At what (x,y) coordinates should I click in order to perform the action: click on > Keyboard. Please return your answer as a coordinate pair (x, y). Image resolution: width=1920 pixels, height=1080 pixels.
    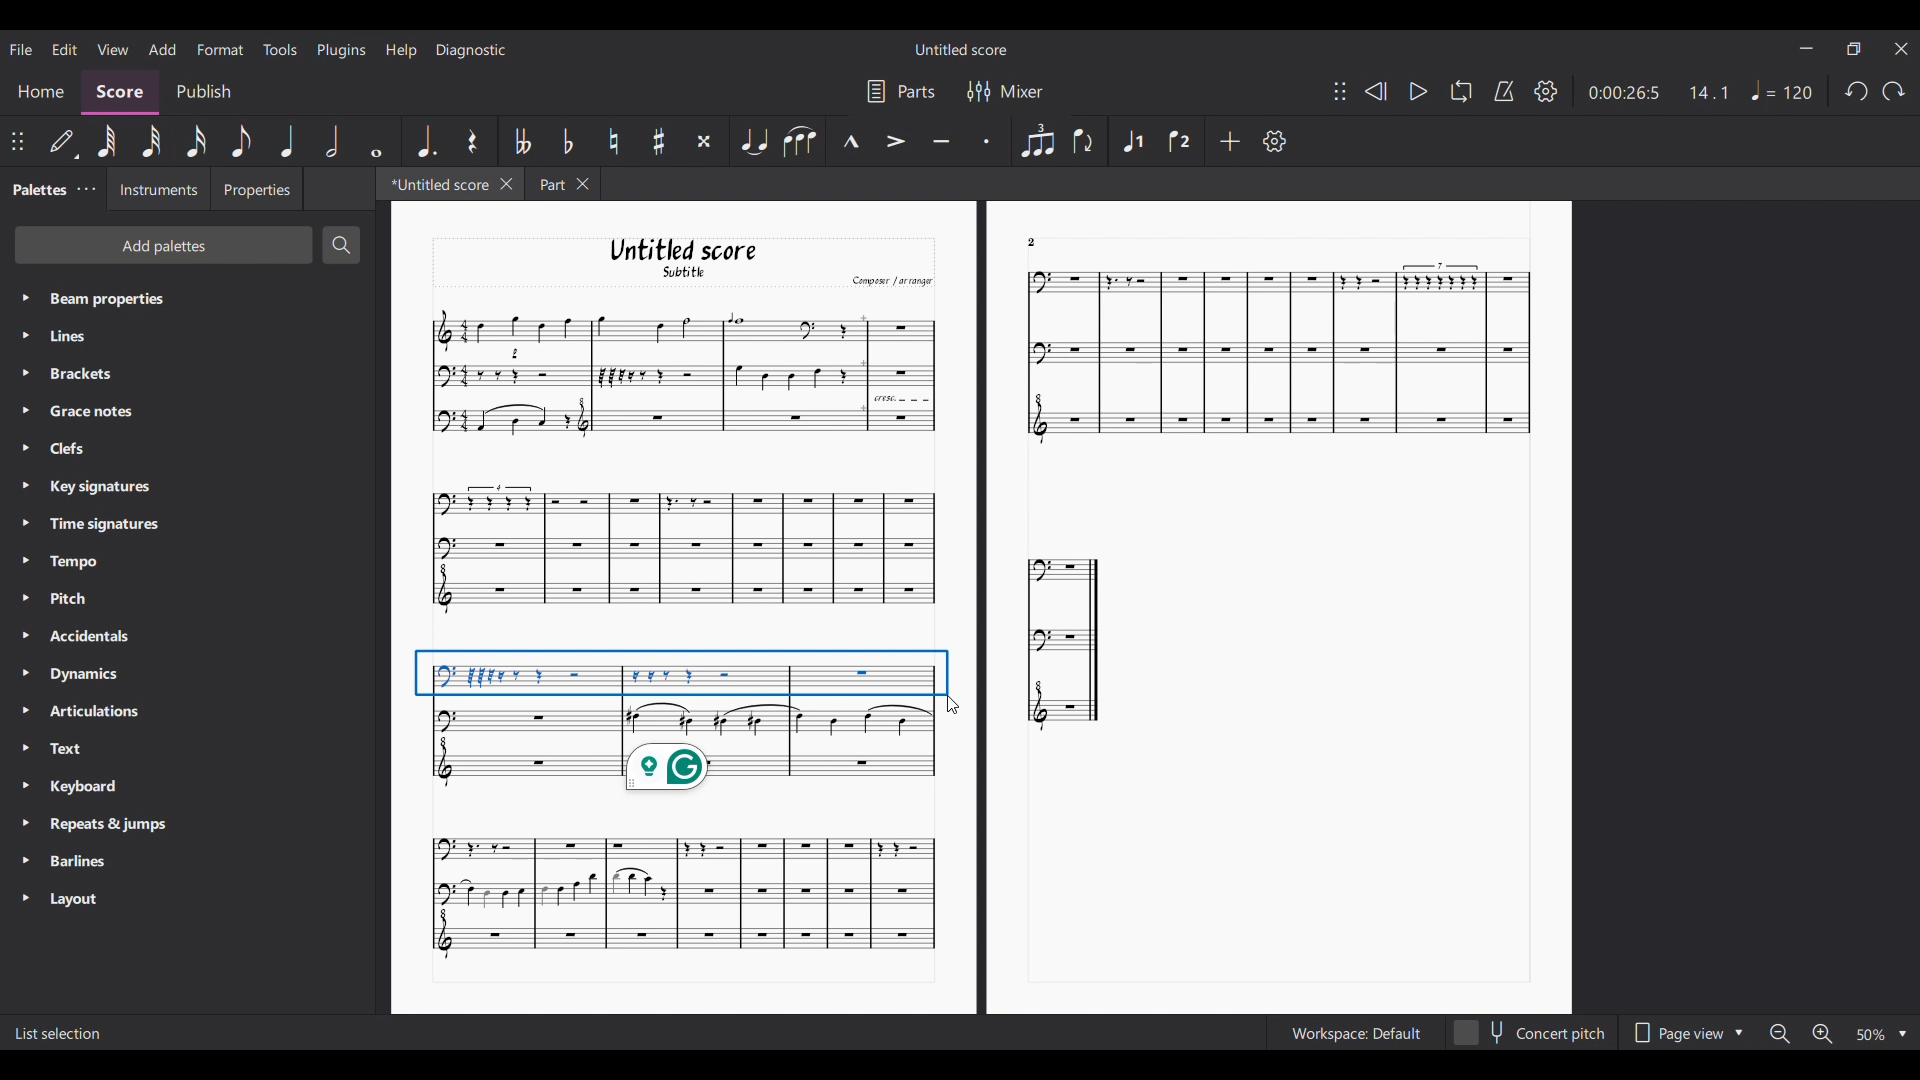
    Looking at the image, I should click on (77, 788).